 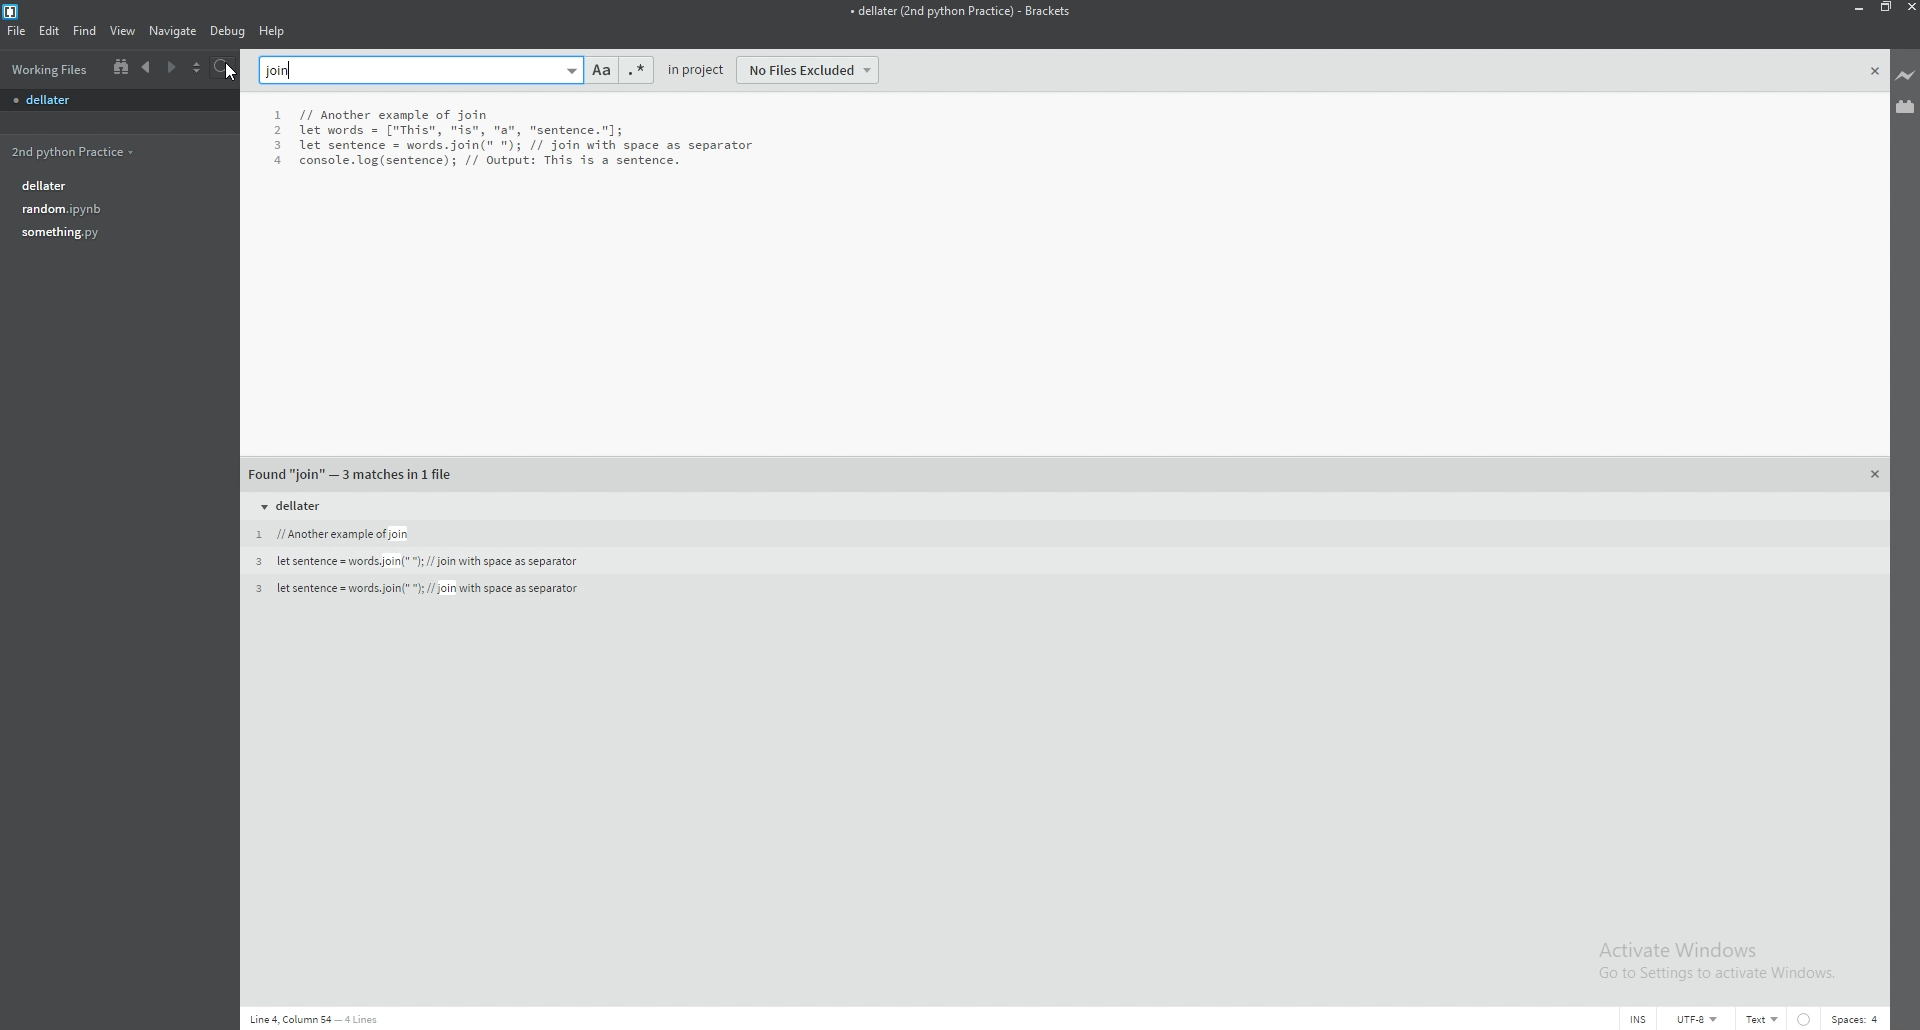 What do you see at coordinates (1908, 7) in the screenshot?
I see `close` at bounding box center [1908, 7].